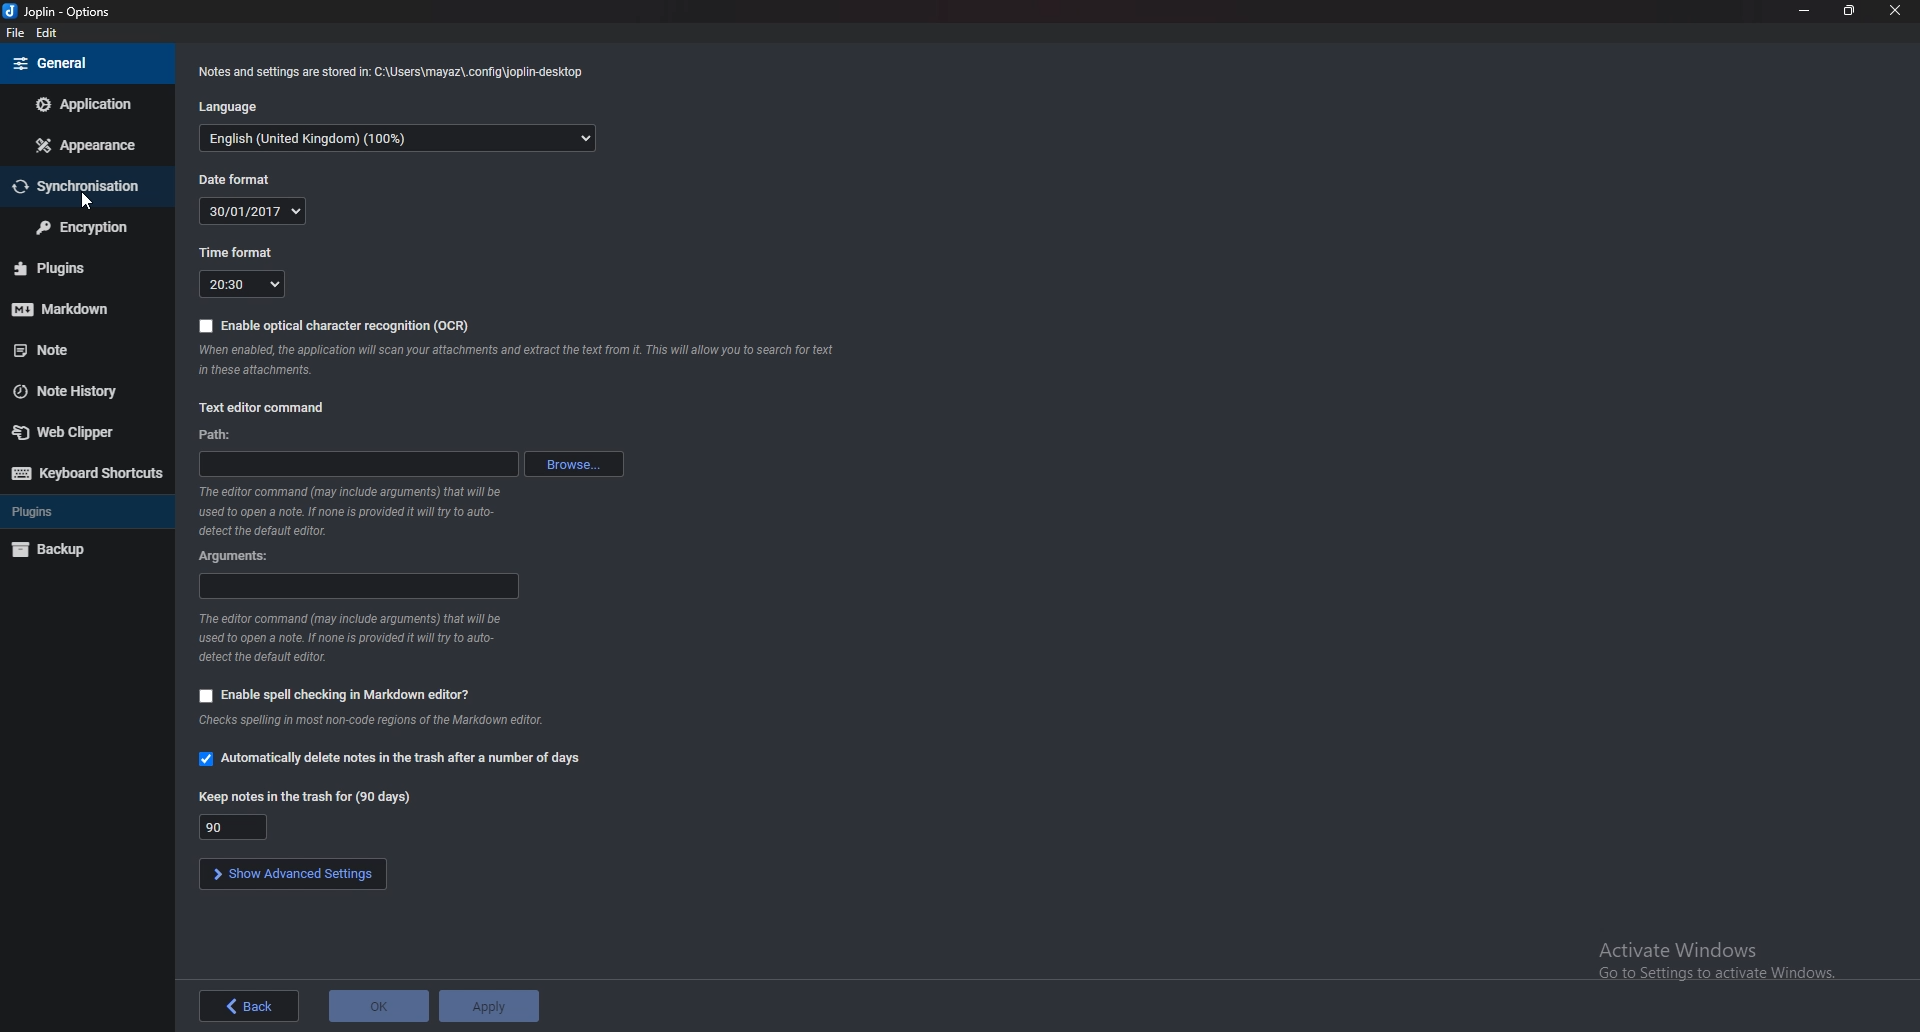 The image size is (1920, 1032). I want to click on application, so click(91, 102).